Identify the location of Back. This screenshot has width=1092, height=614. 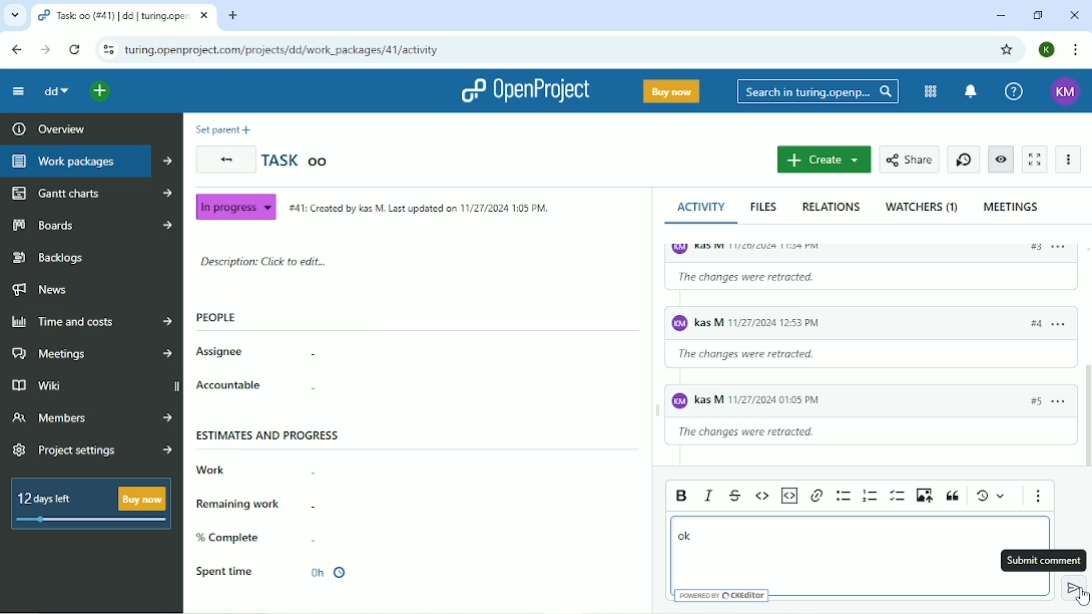
(16, 50).